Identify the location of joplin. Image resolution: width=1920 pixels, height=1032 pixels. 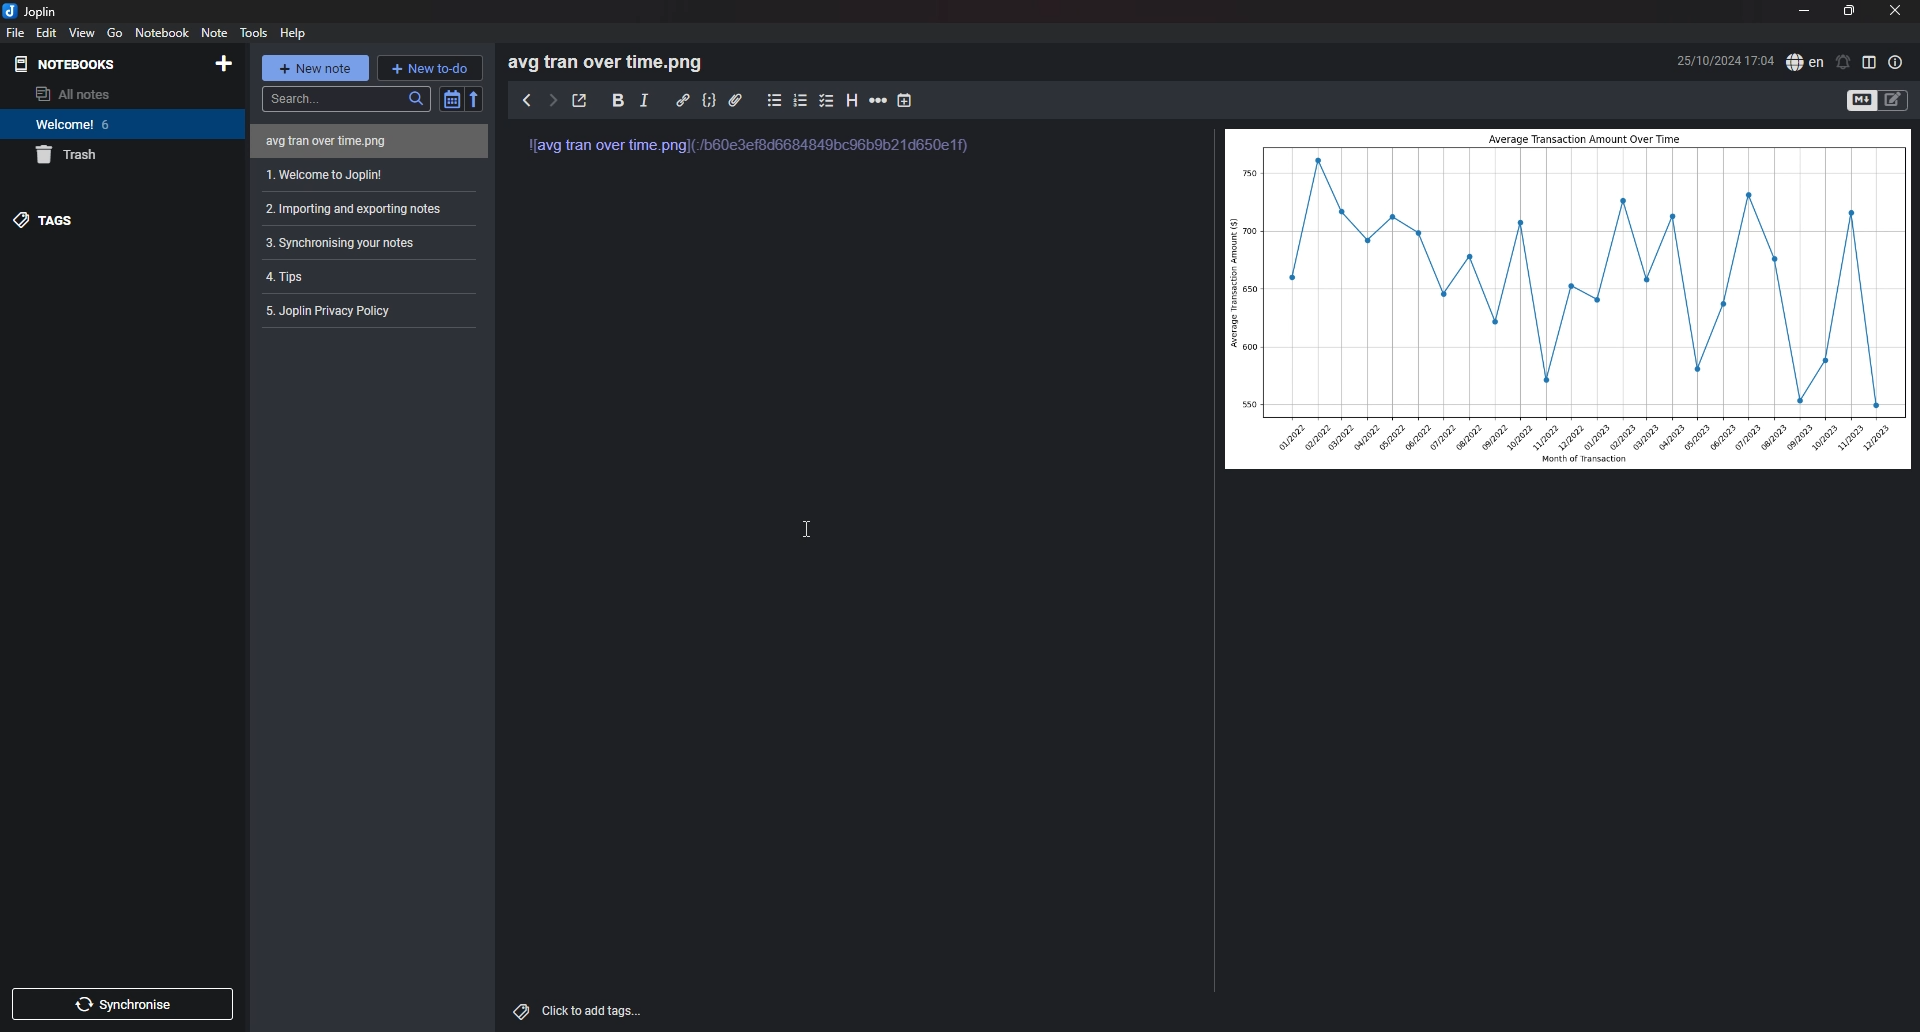
(33, 11).